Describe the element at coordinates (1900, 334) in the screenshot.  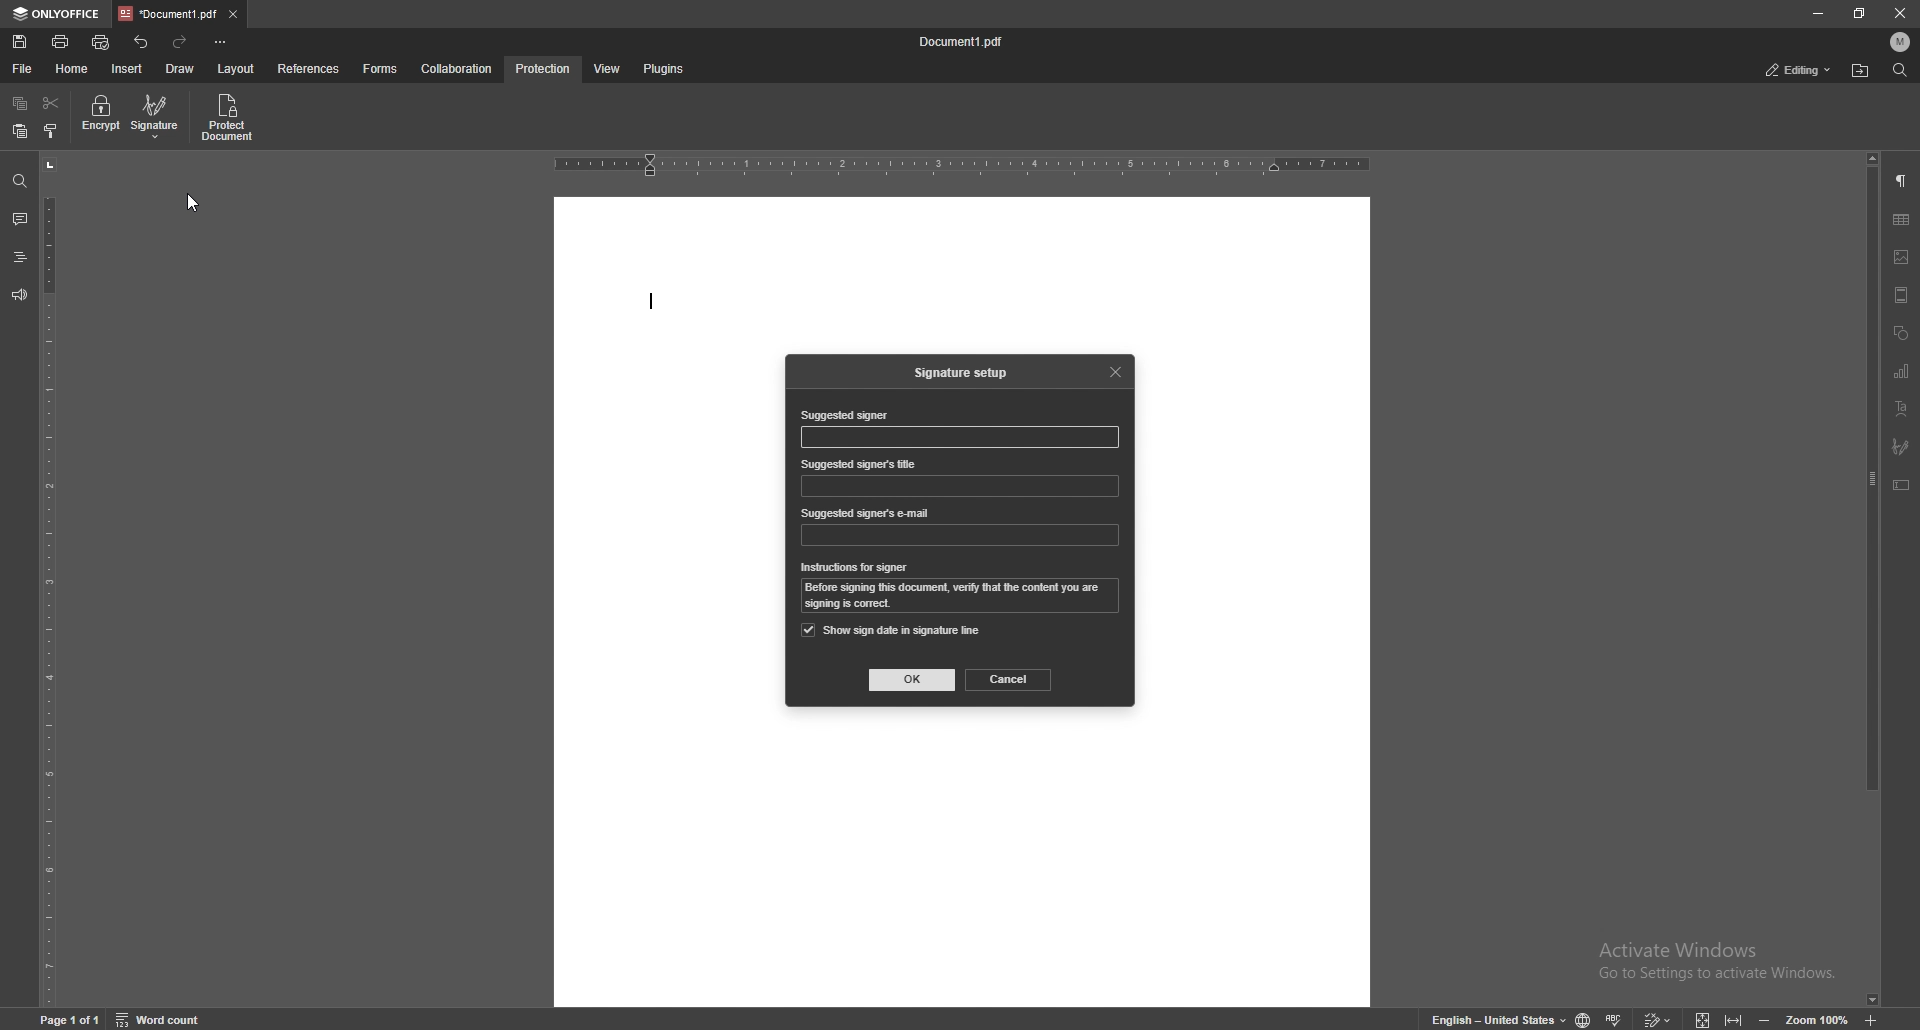
I see `shapes` at that location.